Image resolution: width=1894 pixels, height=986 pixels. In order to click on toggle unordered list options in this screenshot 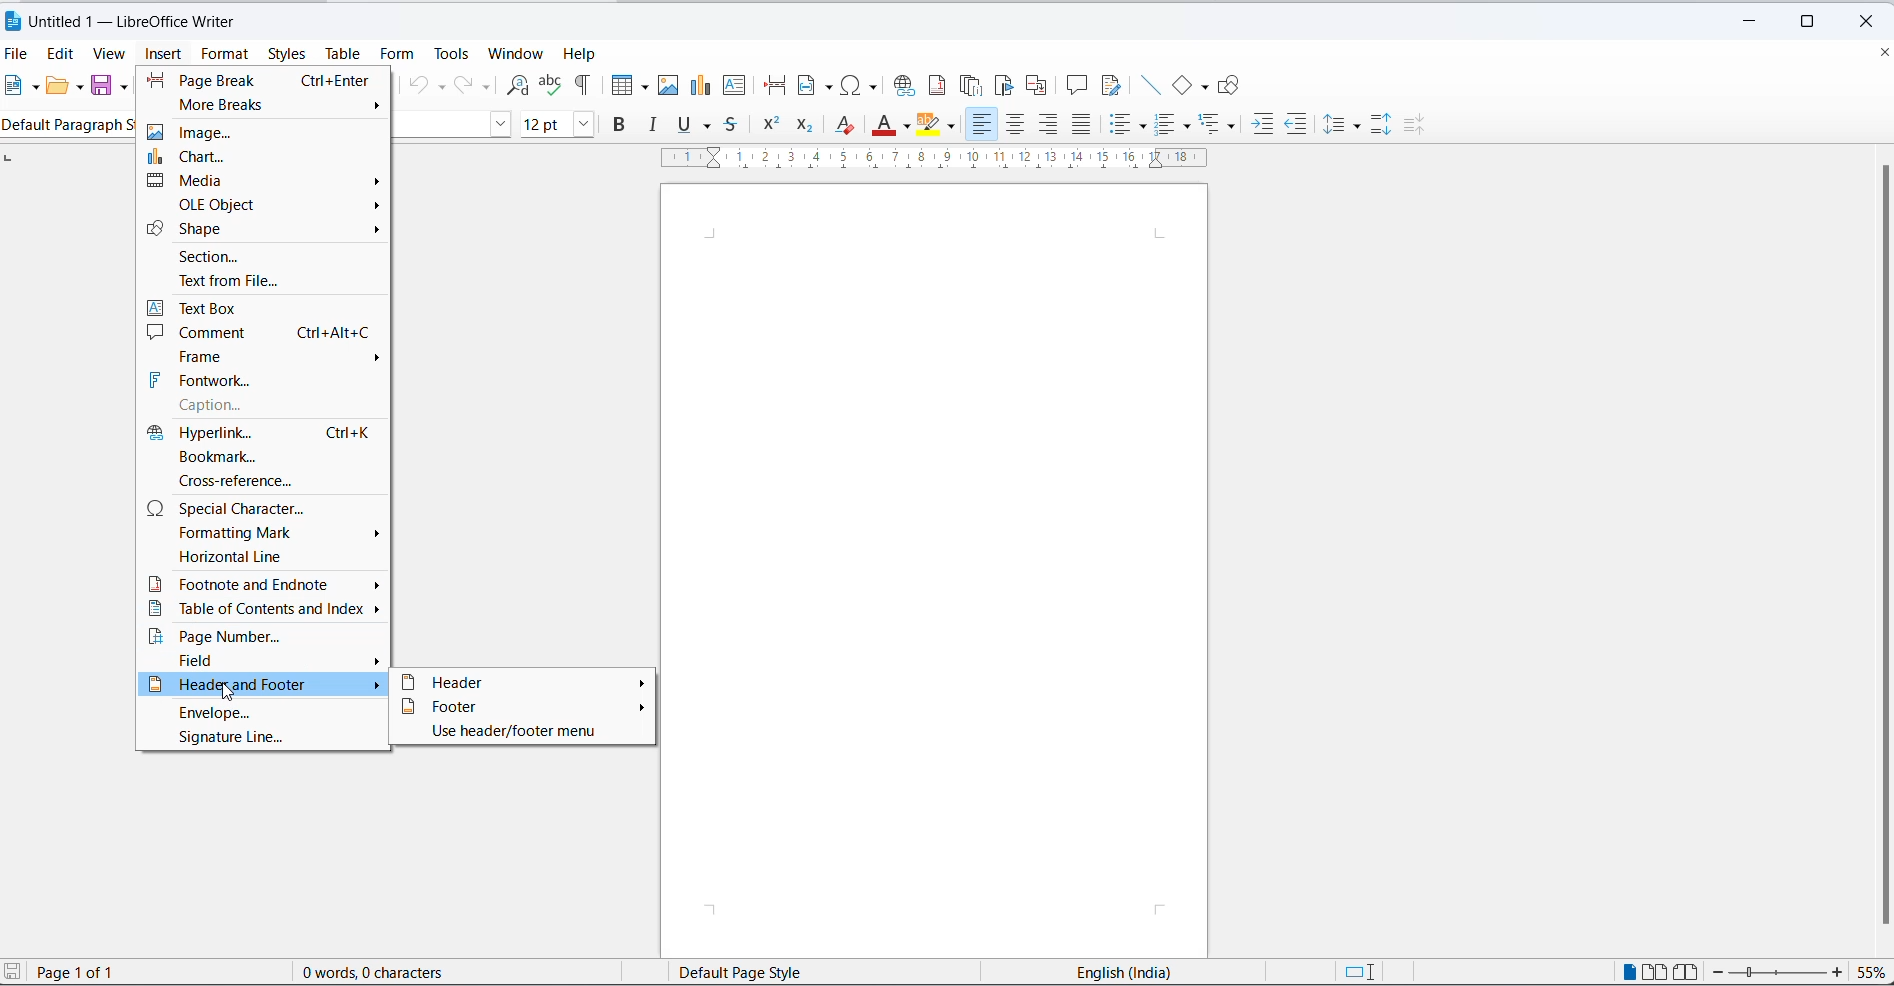, I will do `click(1145, 127)`.